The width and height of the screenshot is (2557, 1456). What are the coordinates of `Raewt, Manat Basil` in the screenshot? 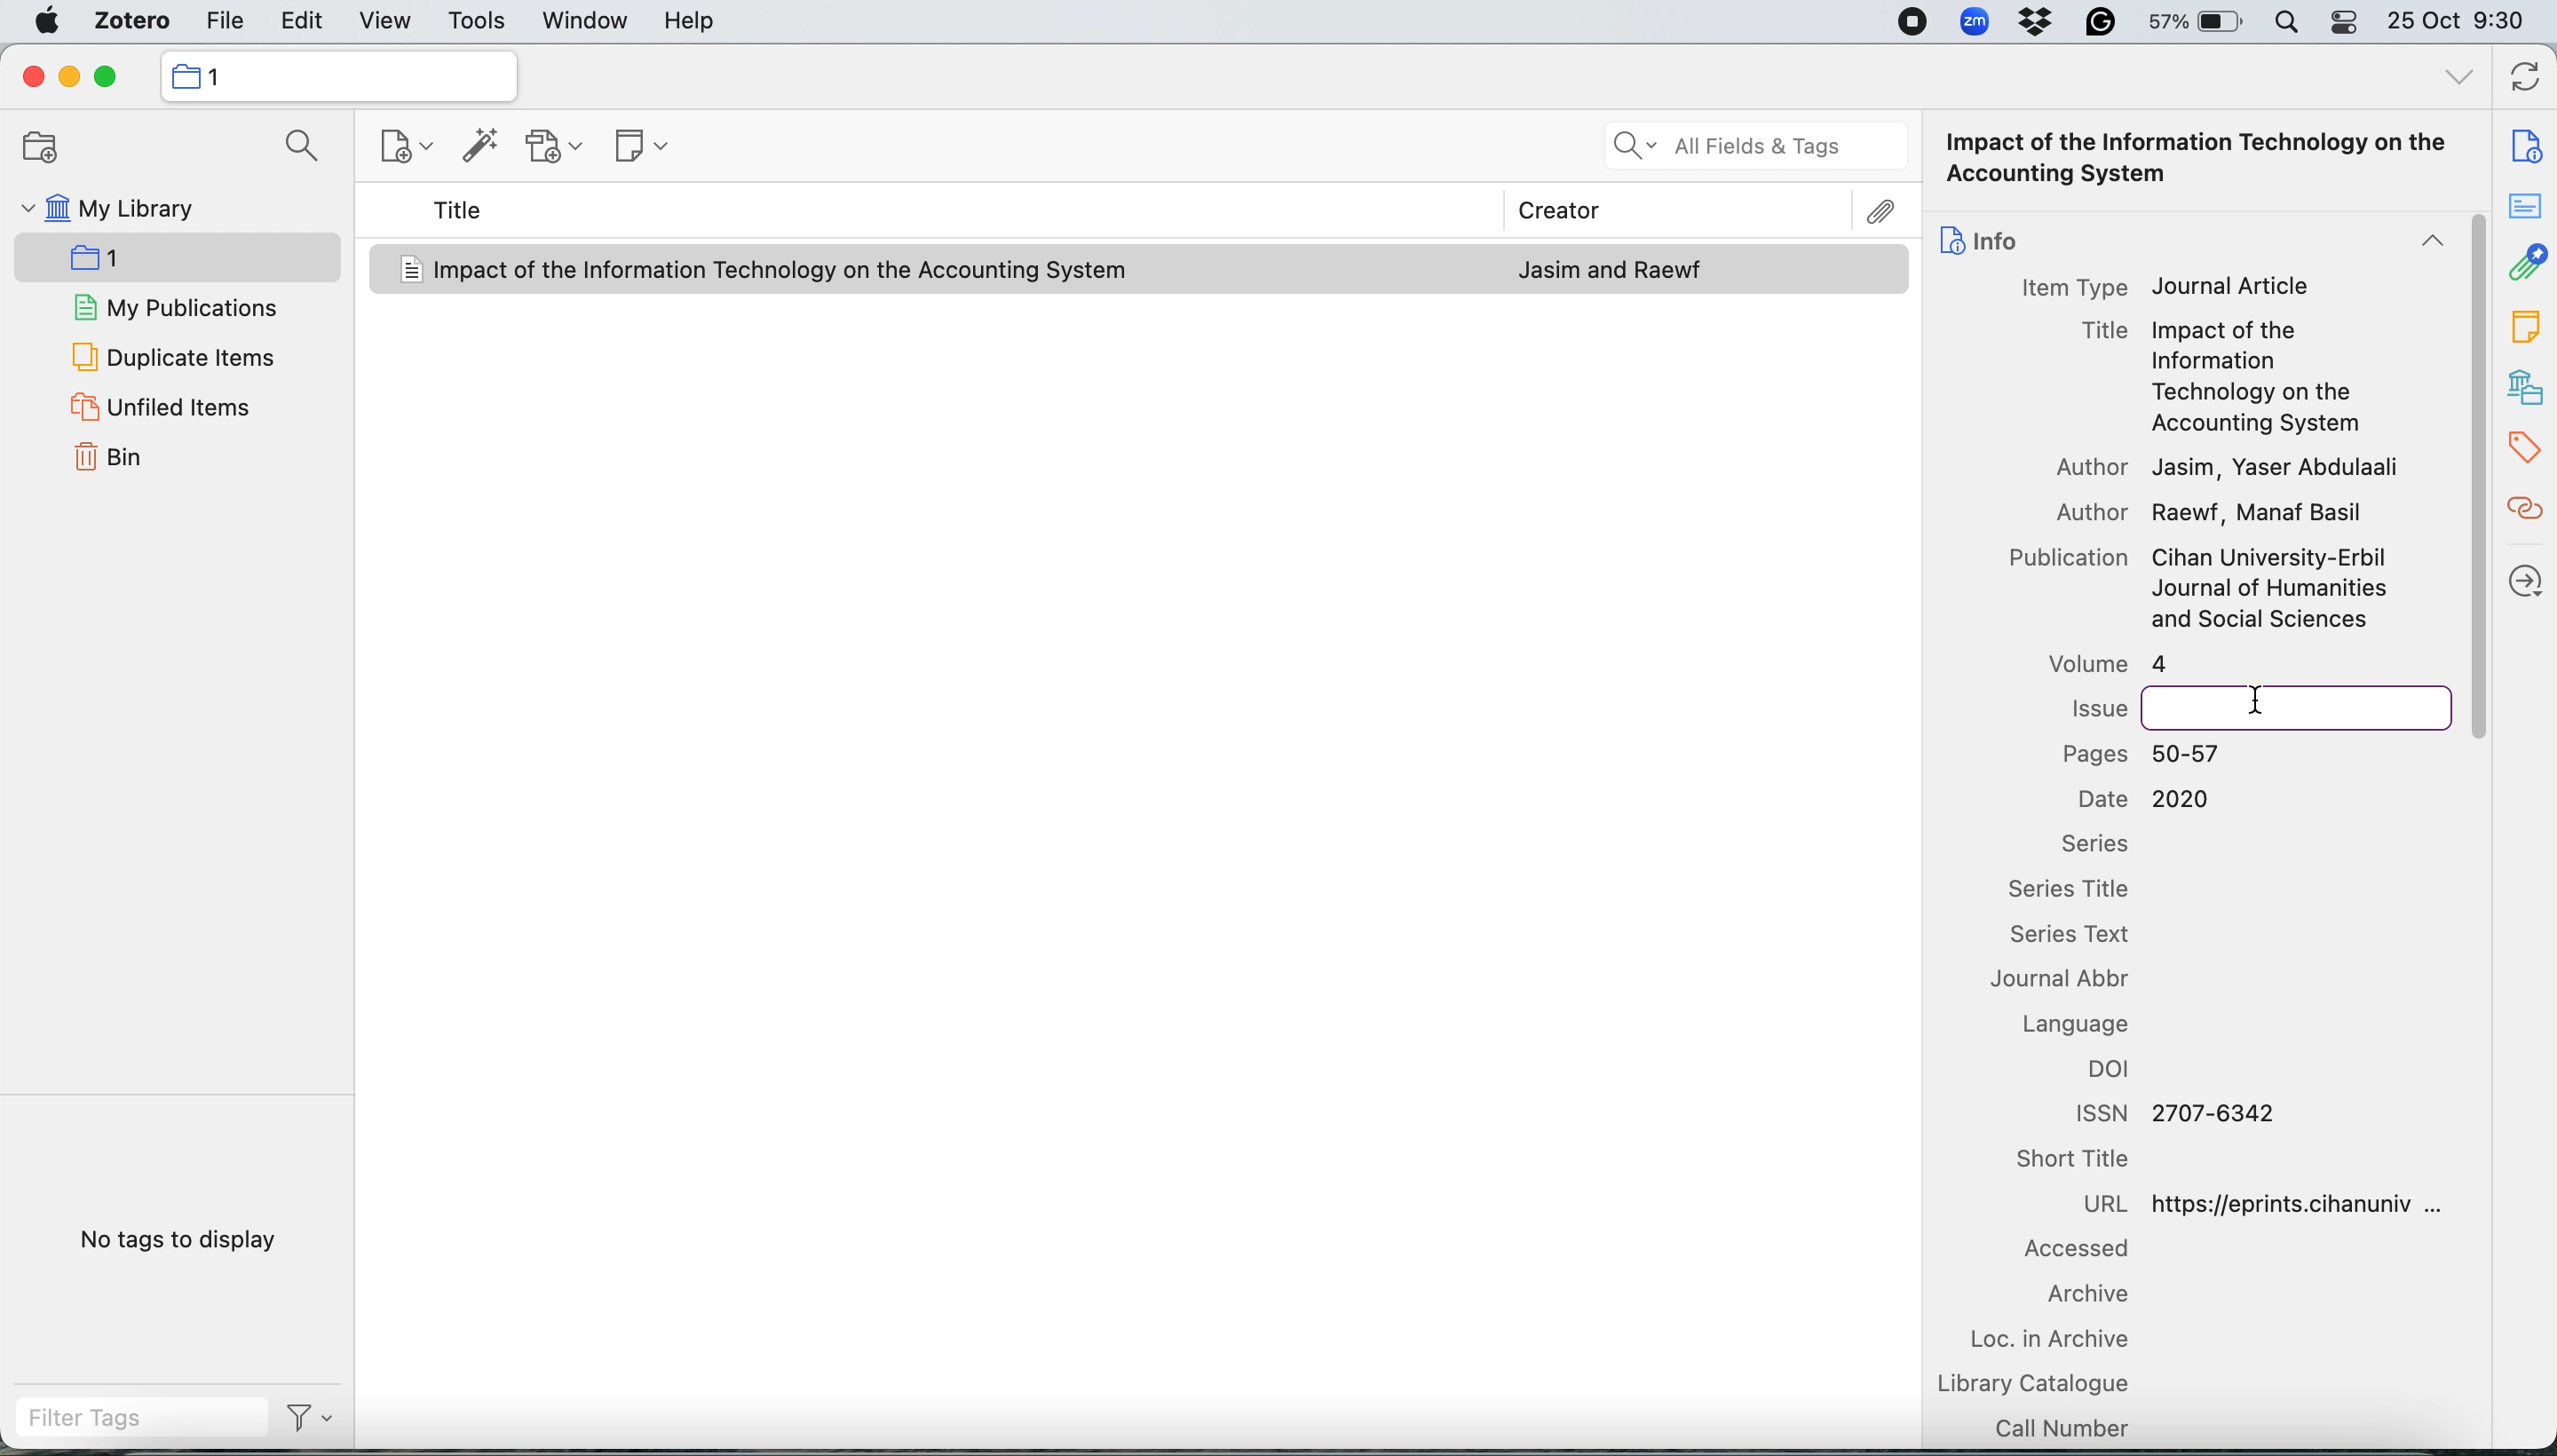 It's located at (2260, 516).